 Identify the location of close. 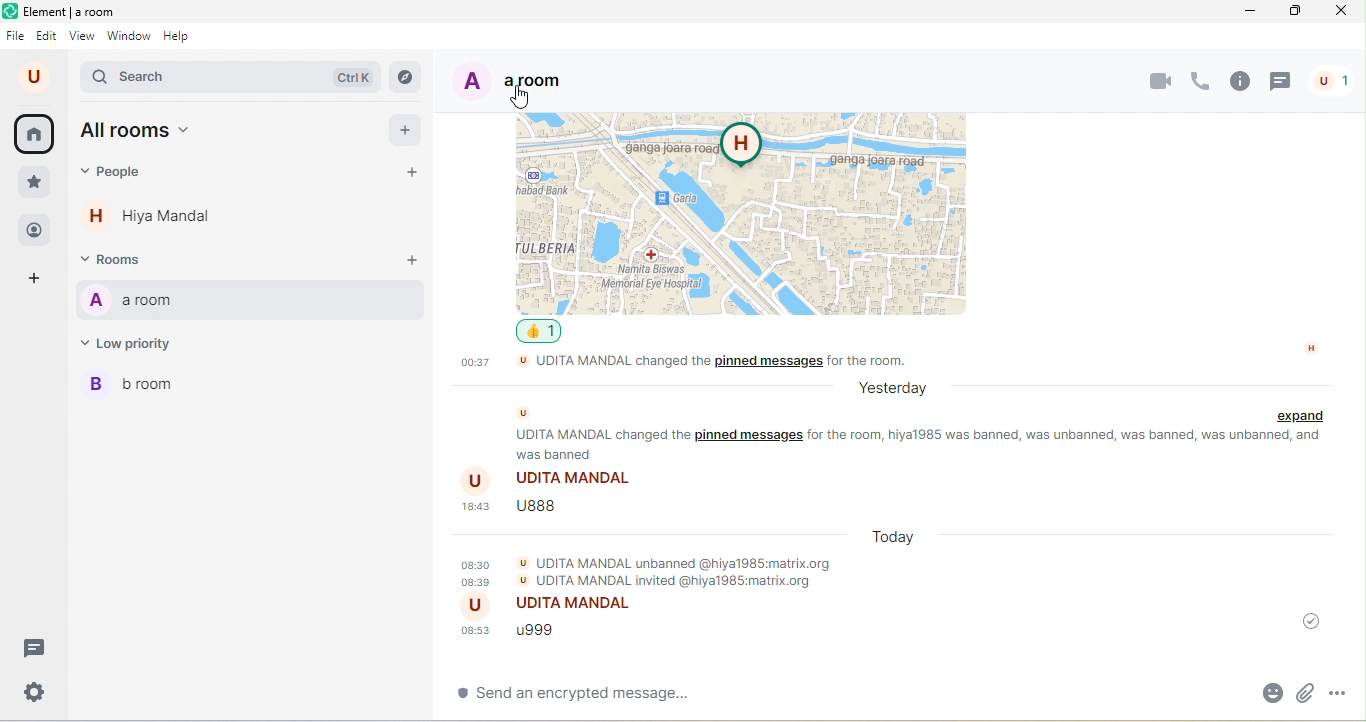
(1337, 15).